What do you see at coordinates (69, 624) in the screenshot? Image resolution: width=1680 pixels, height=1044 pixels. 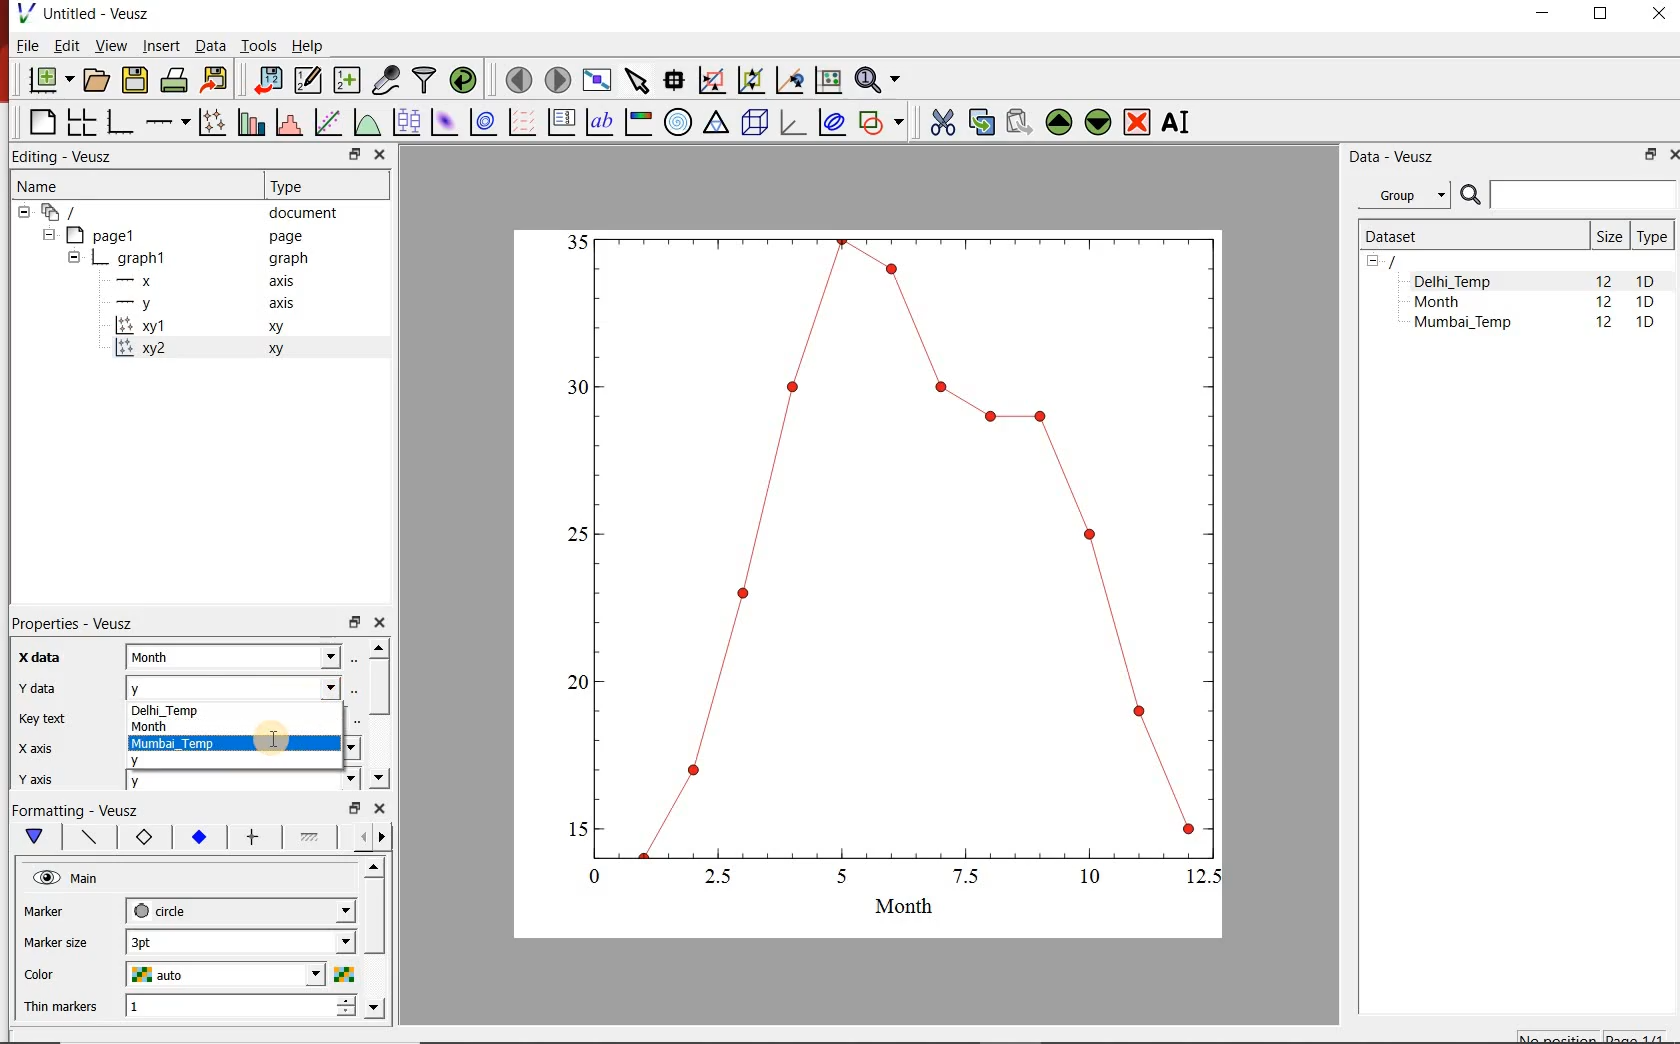 I see `Properties - Veusz` at bounding box center [69, 624].